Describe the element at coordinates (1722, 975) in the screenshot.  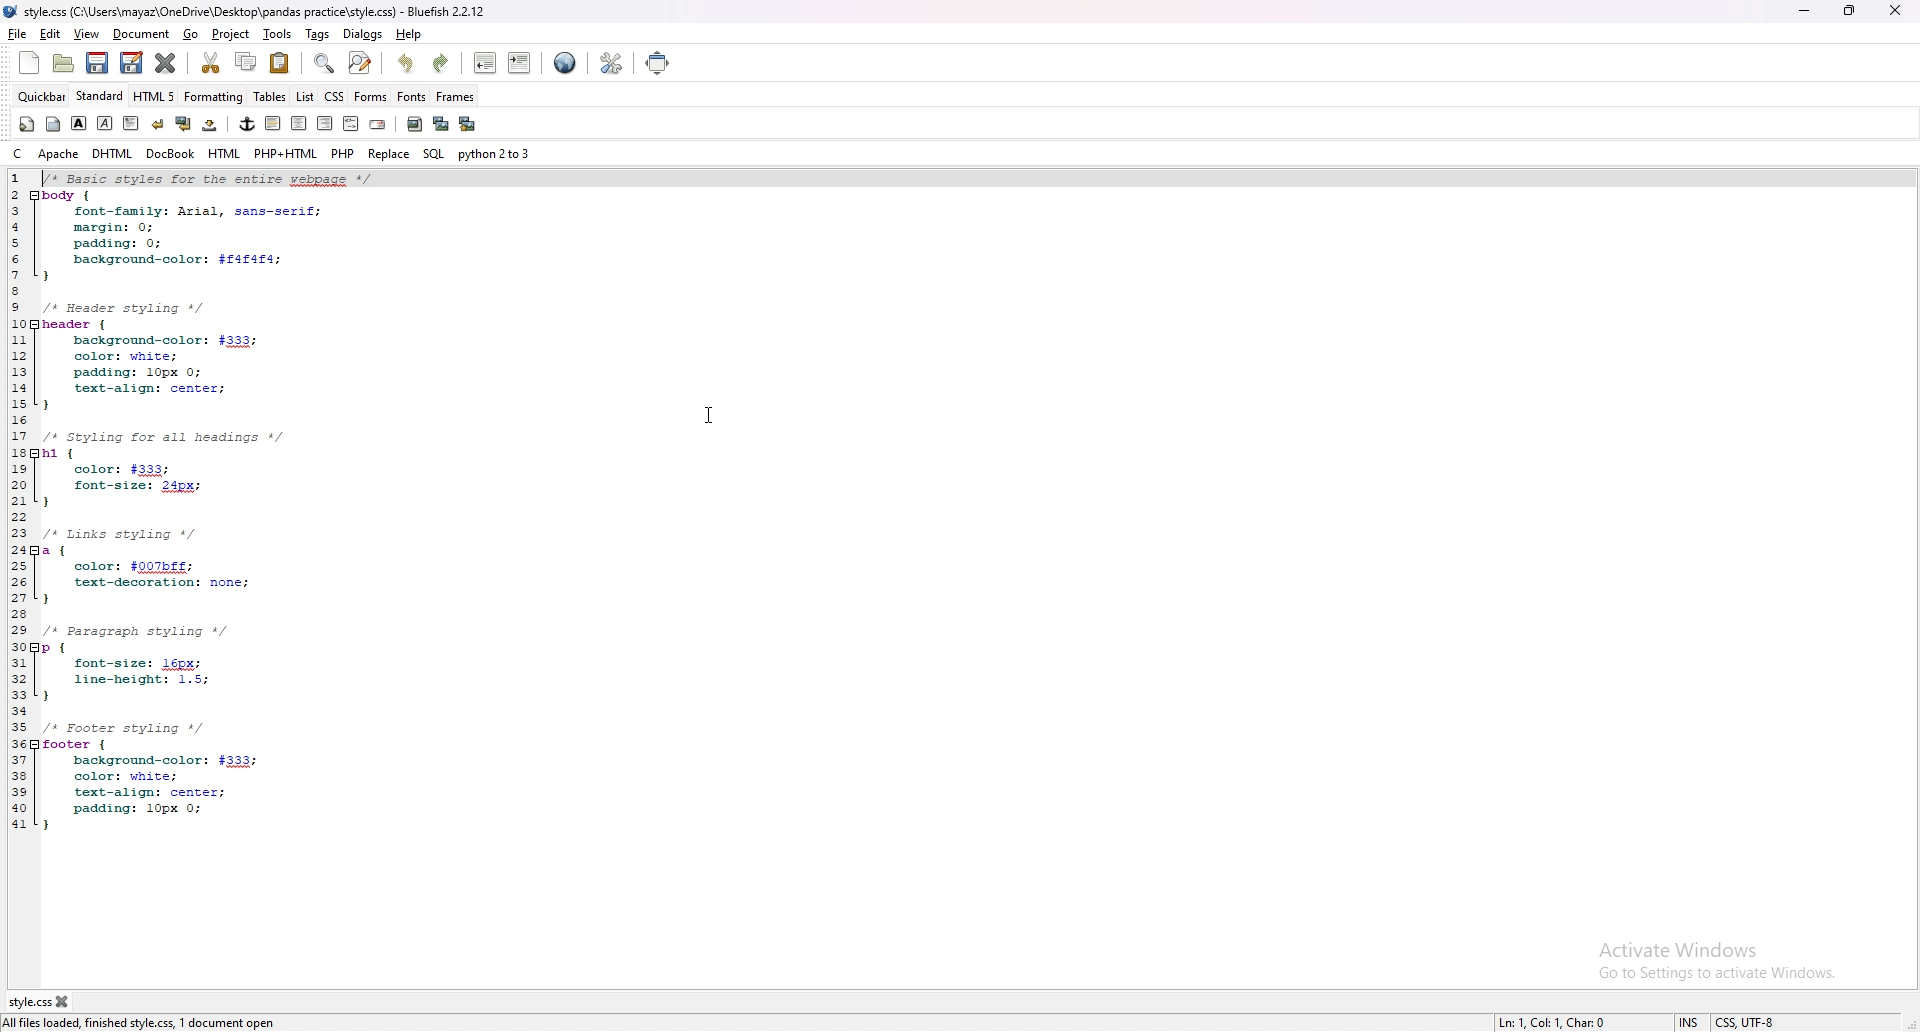
I see `Go to Settings to activate Windows.` at that location.